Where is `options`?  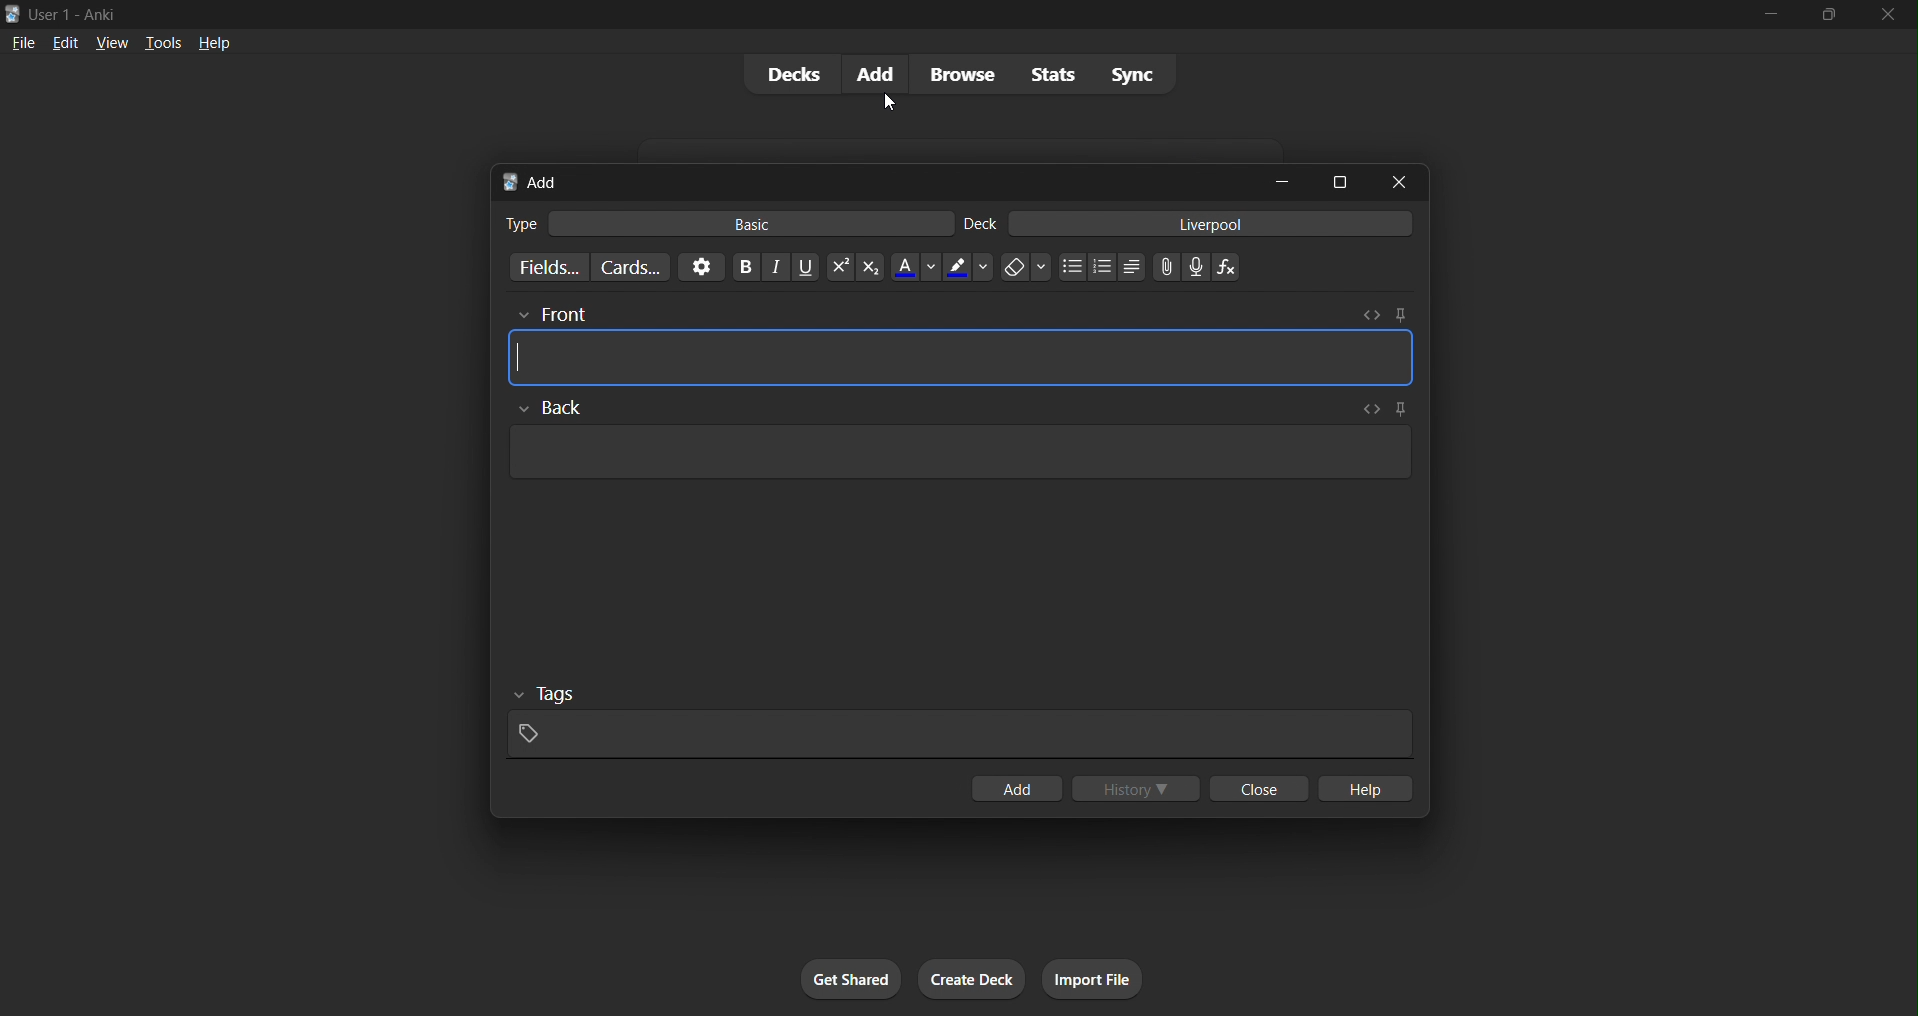 options is located at coordinates (699, 266).